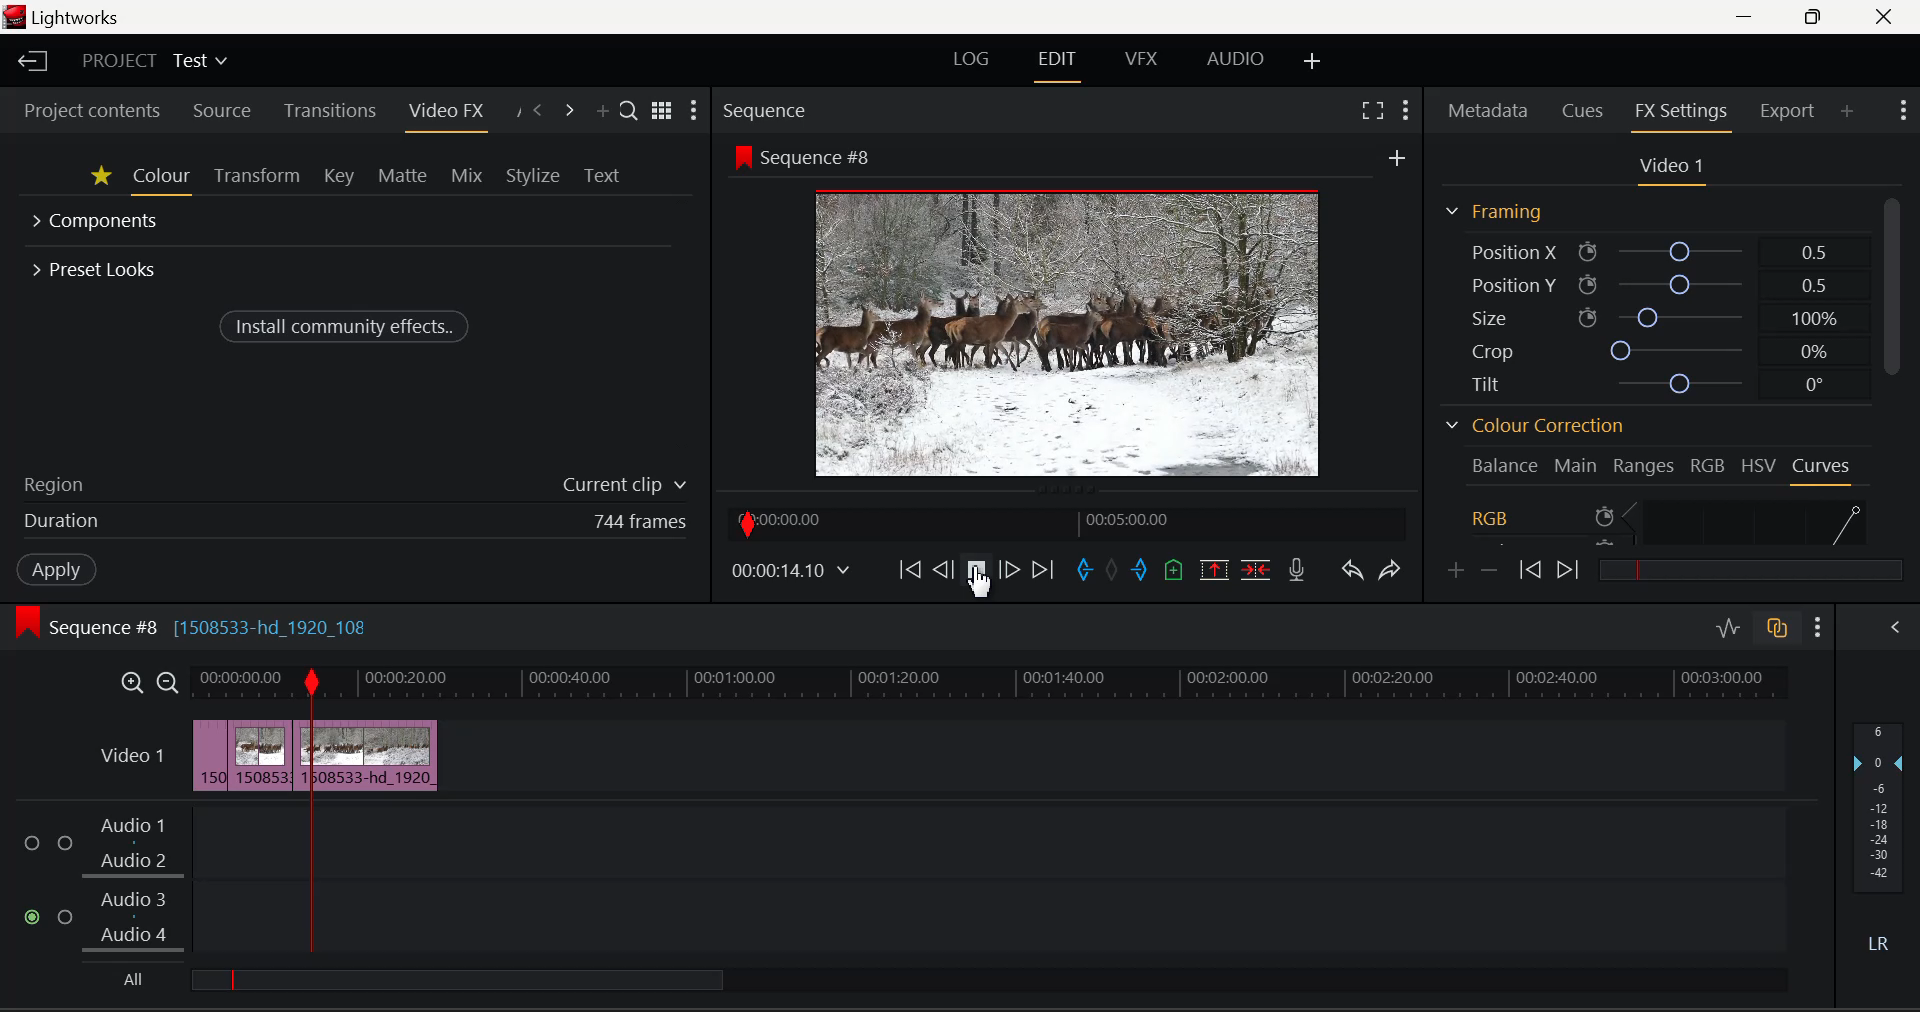  Describe the element at coordinates (981, 588) in the screenshot. I see `cursor` at that location.